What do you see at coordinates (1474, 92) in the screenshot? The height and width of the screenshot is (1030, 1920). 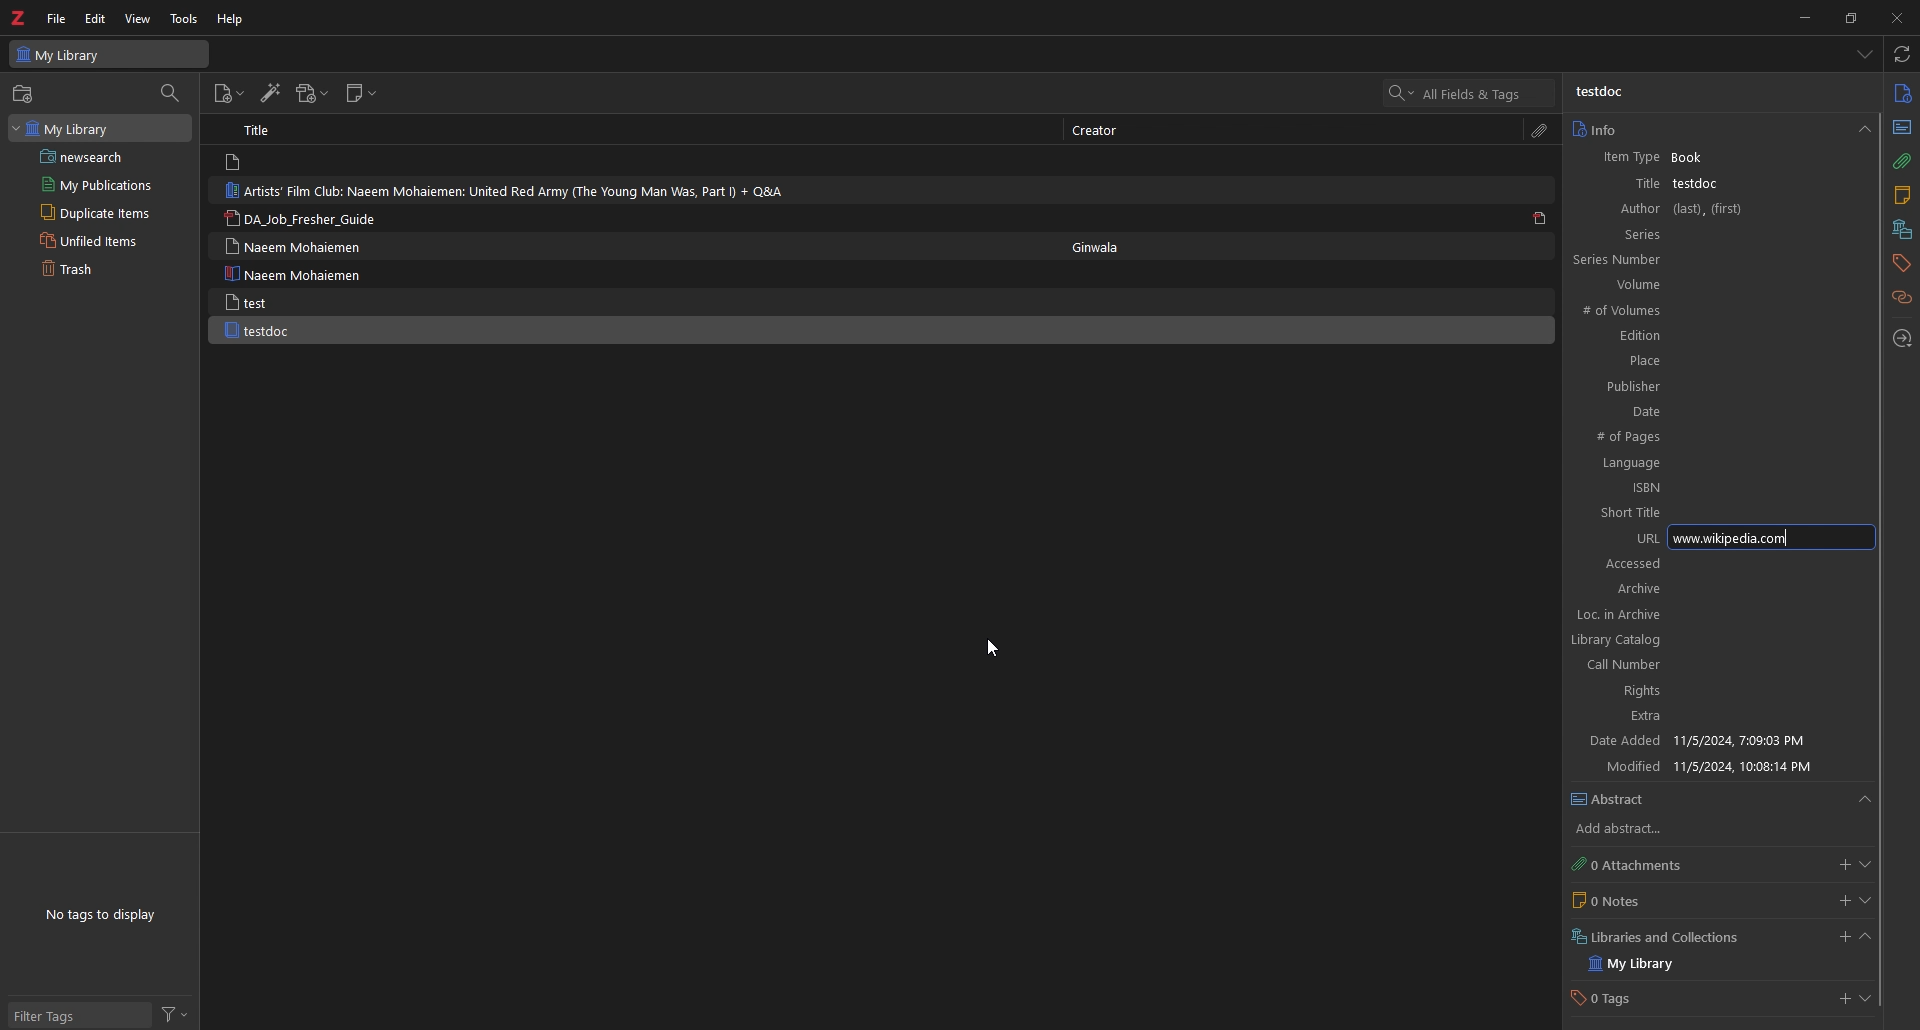 I see `search` at bounding box center [1474, 92].